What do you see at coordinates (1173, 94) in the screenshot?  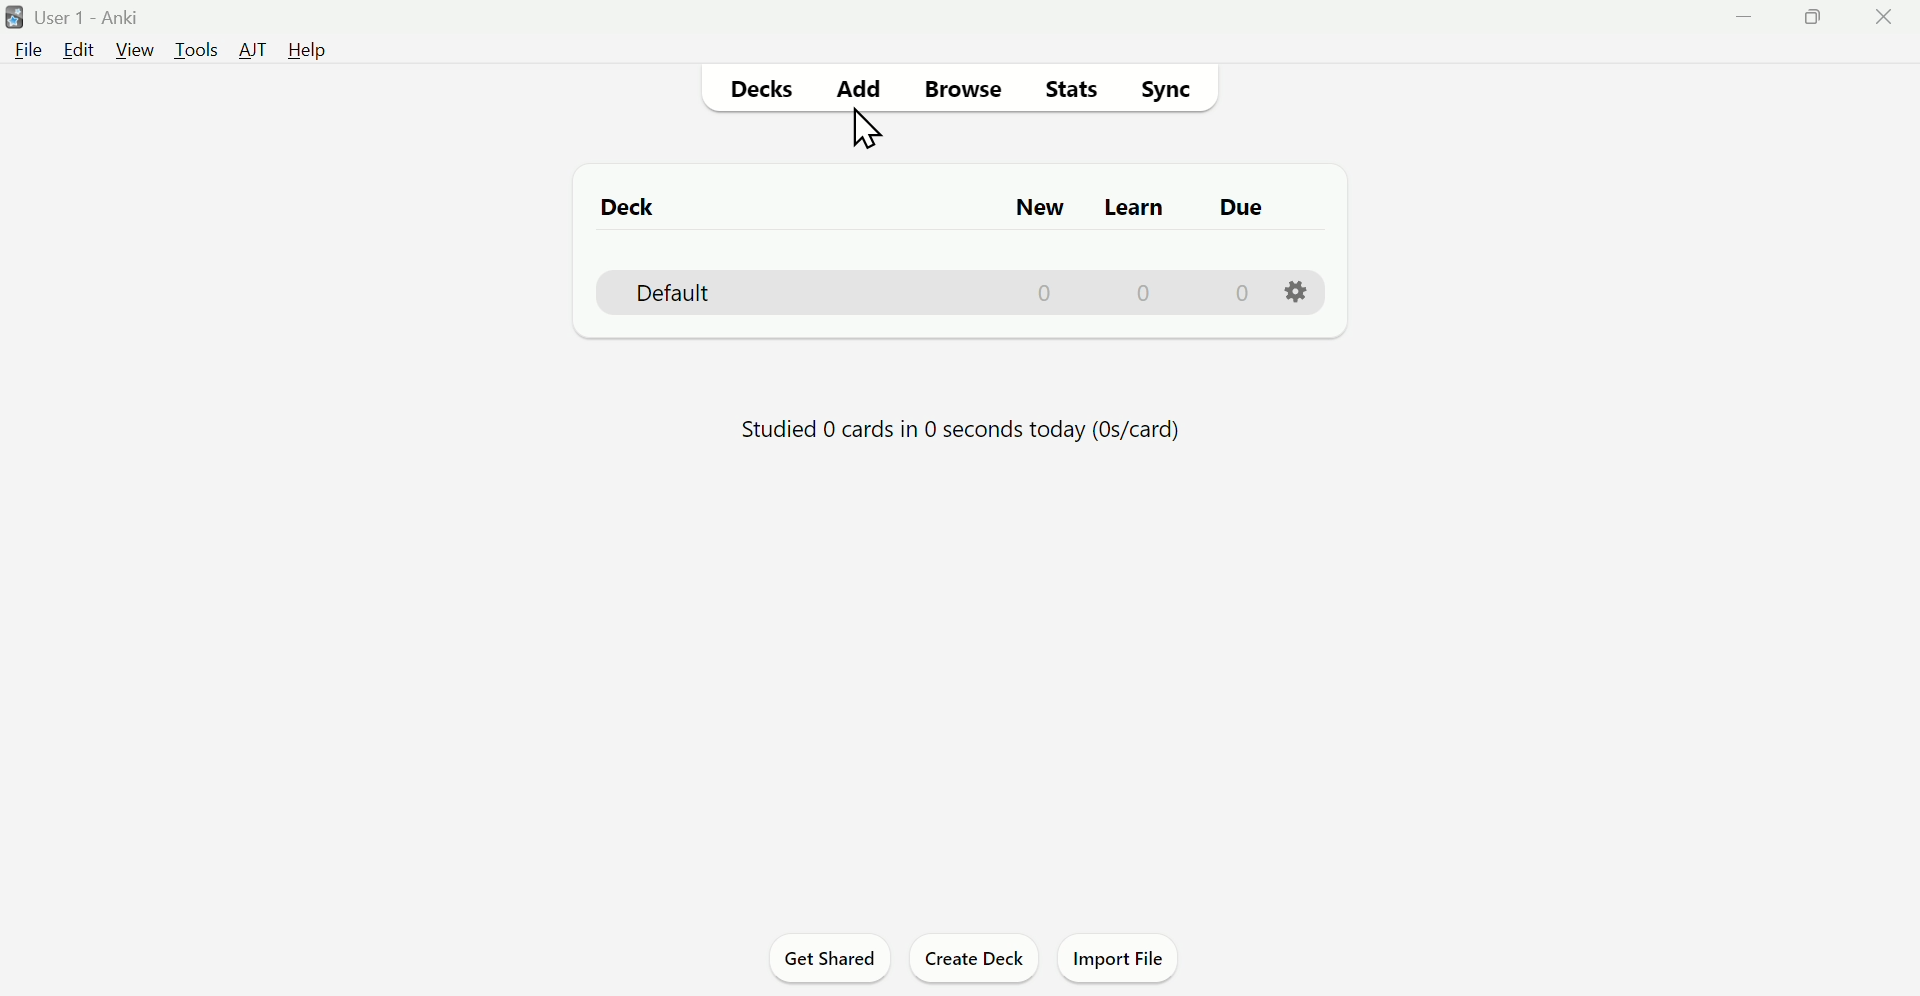 I see `Sync` at bounding box center [1173, 94].